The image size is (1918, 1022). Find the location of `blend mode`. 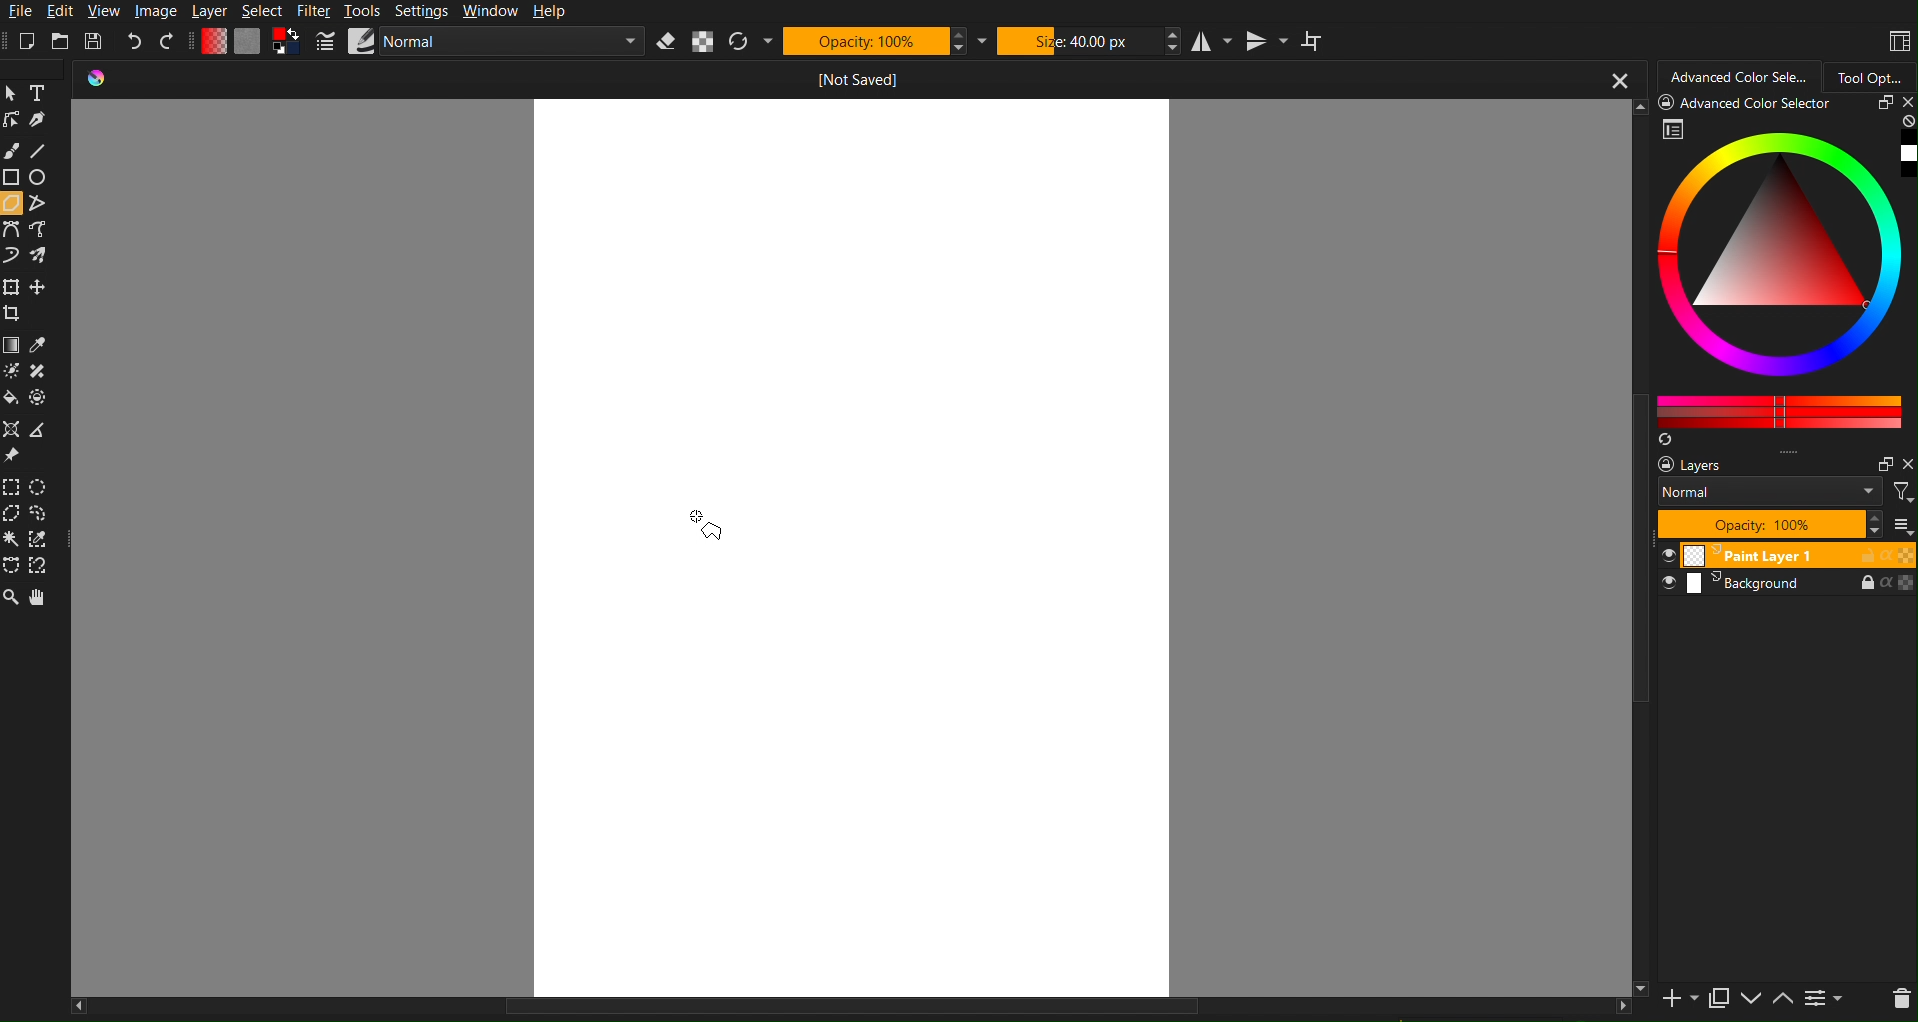

blend mode is located at coordinates (1773, 493).